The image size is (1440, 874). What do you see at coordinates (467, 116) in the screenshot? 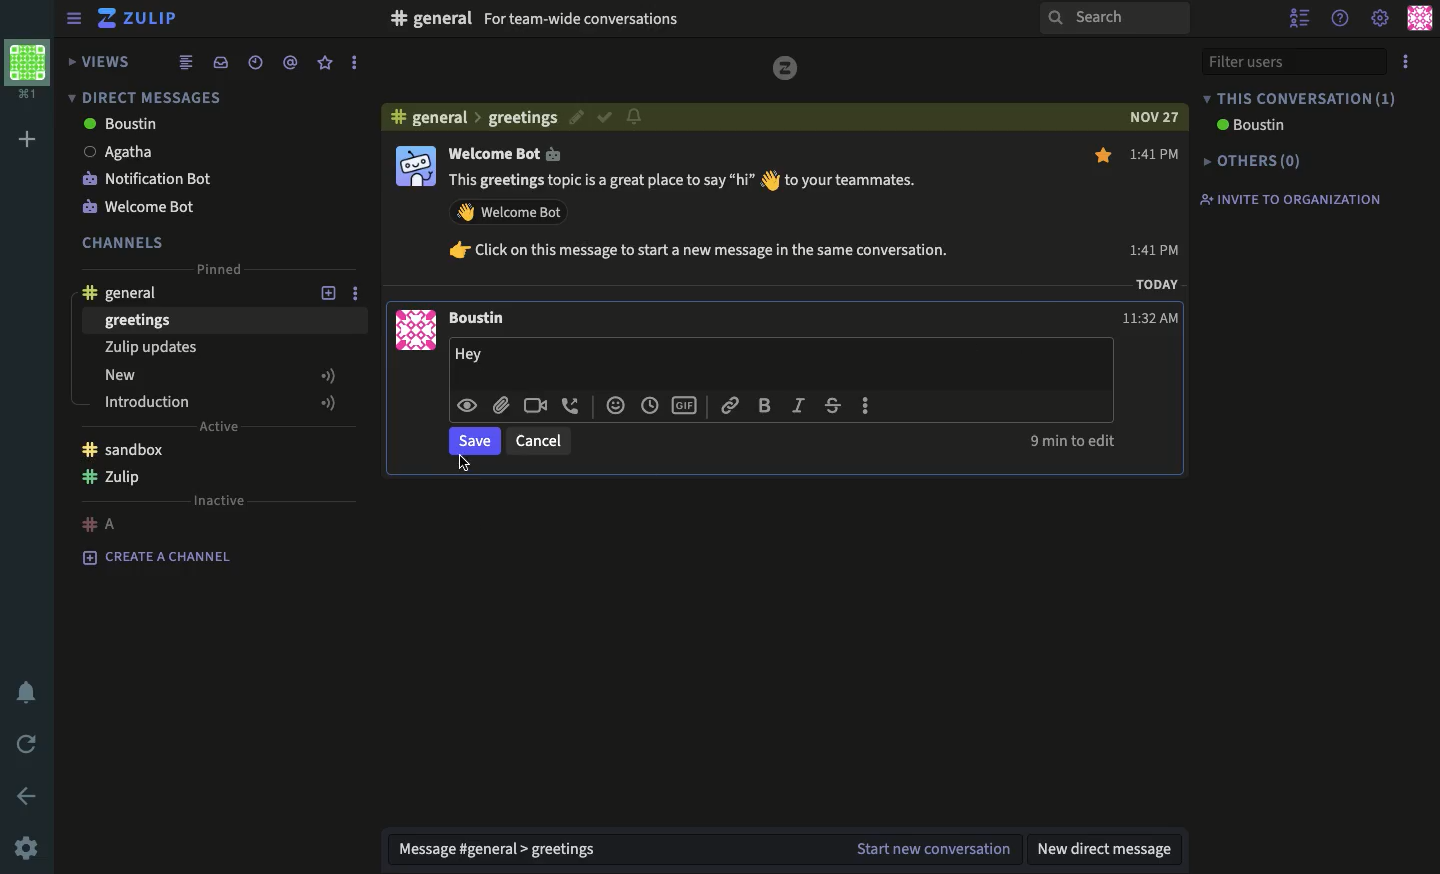
I see `general` at bounding box center [467, 116].